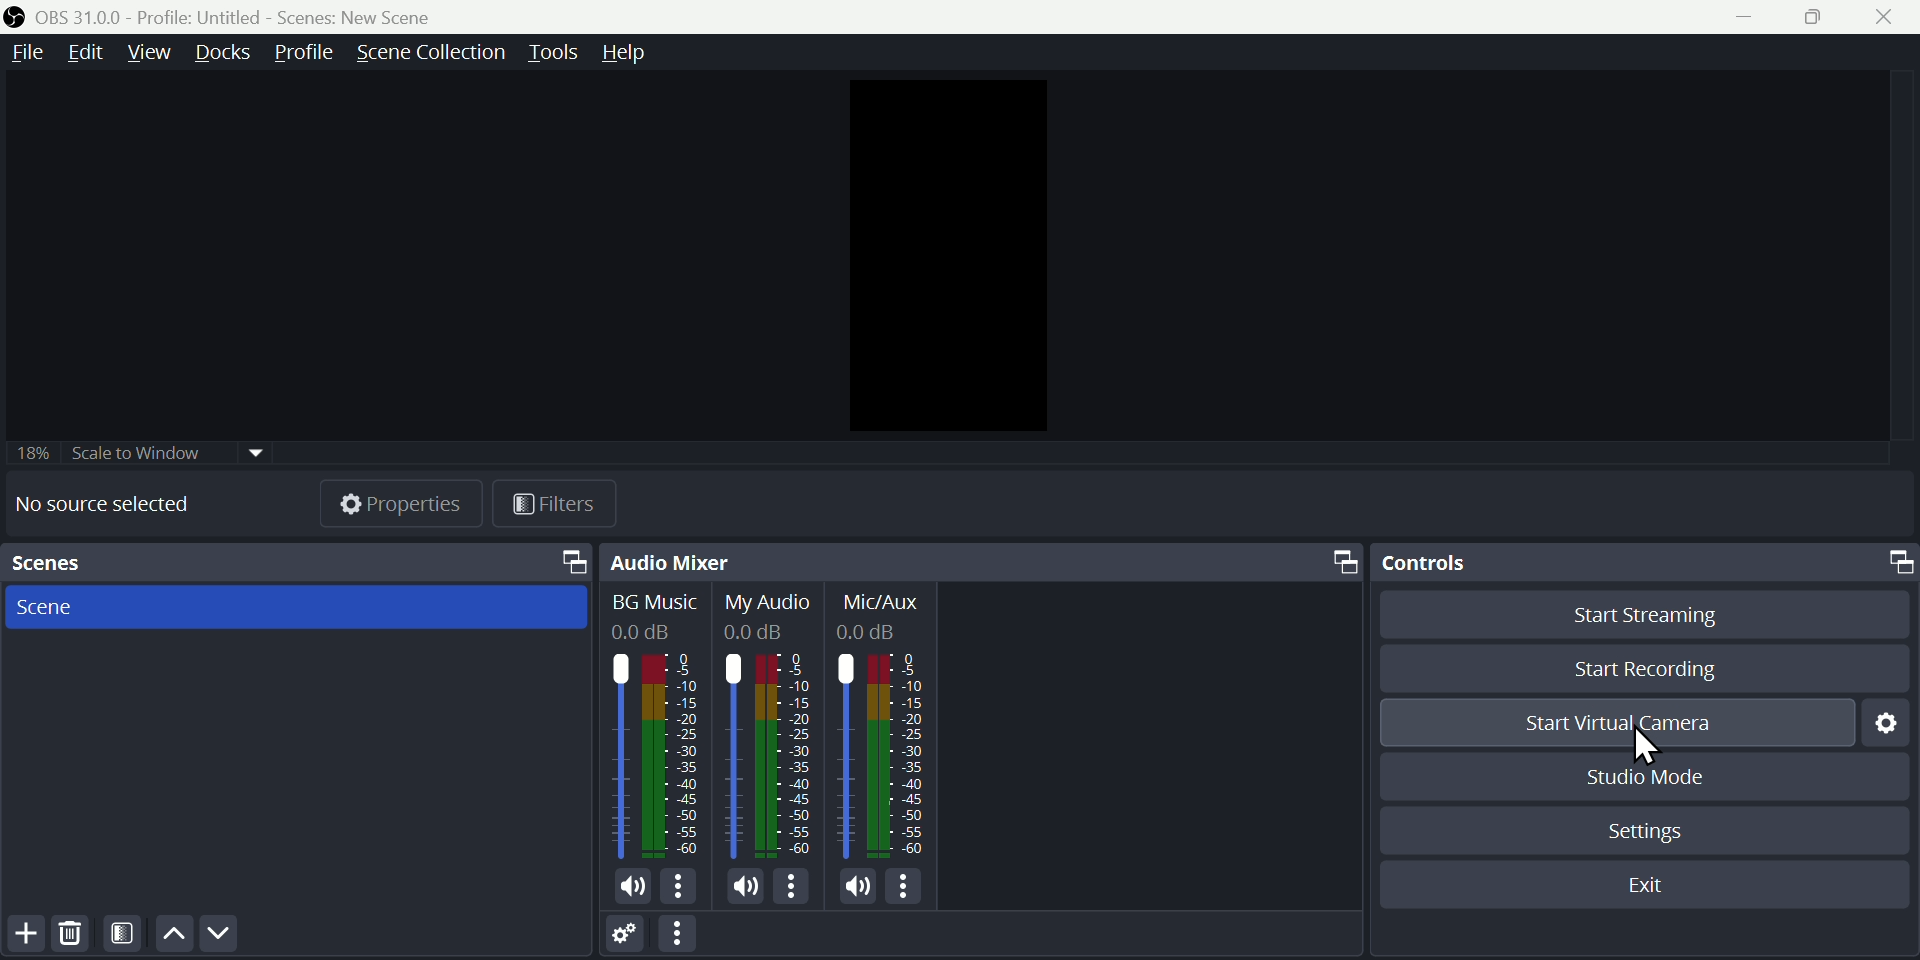 The image size is (1920, 960). Describe the element at coordinates (402, 501) in the screenshot. I see `Properties` at that location.